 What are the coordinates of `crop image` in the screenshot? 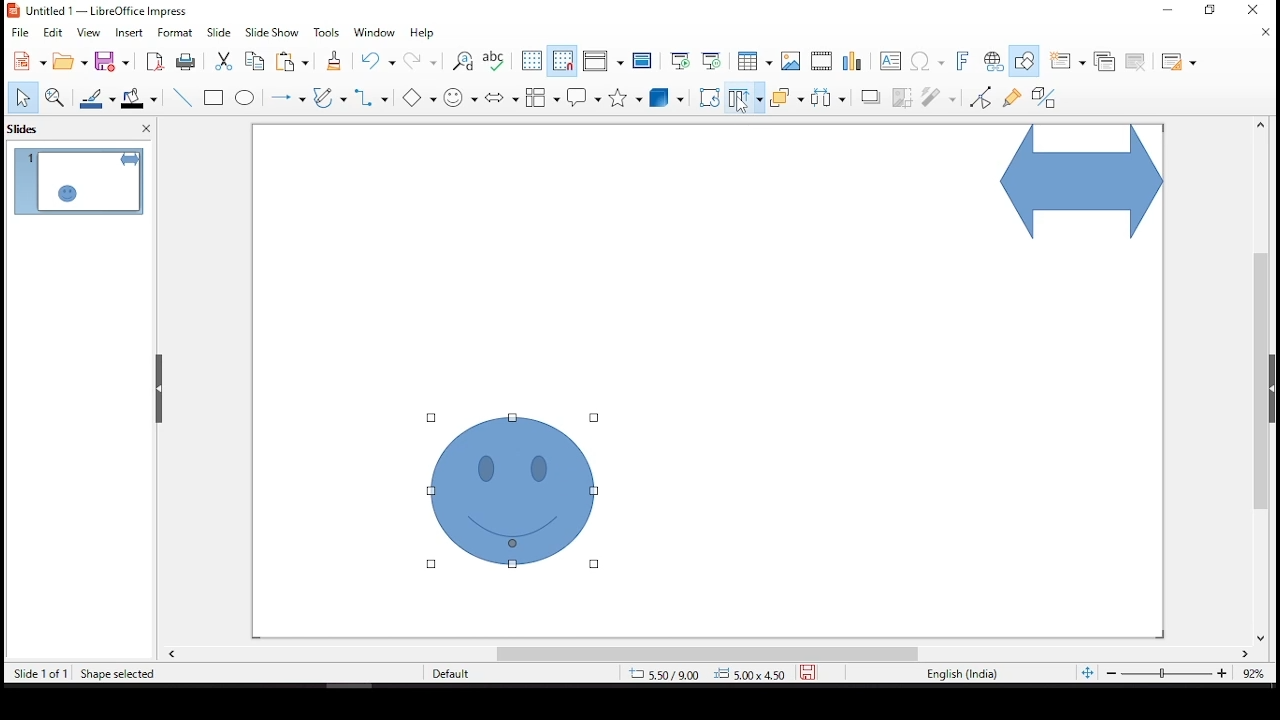 It's located at (903, 95).